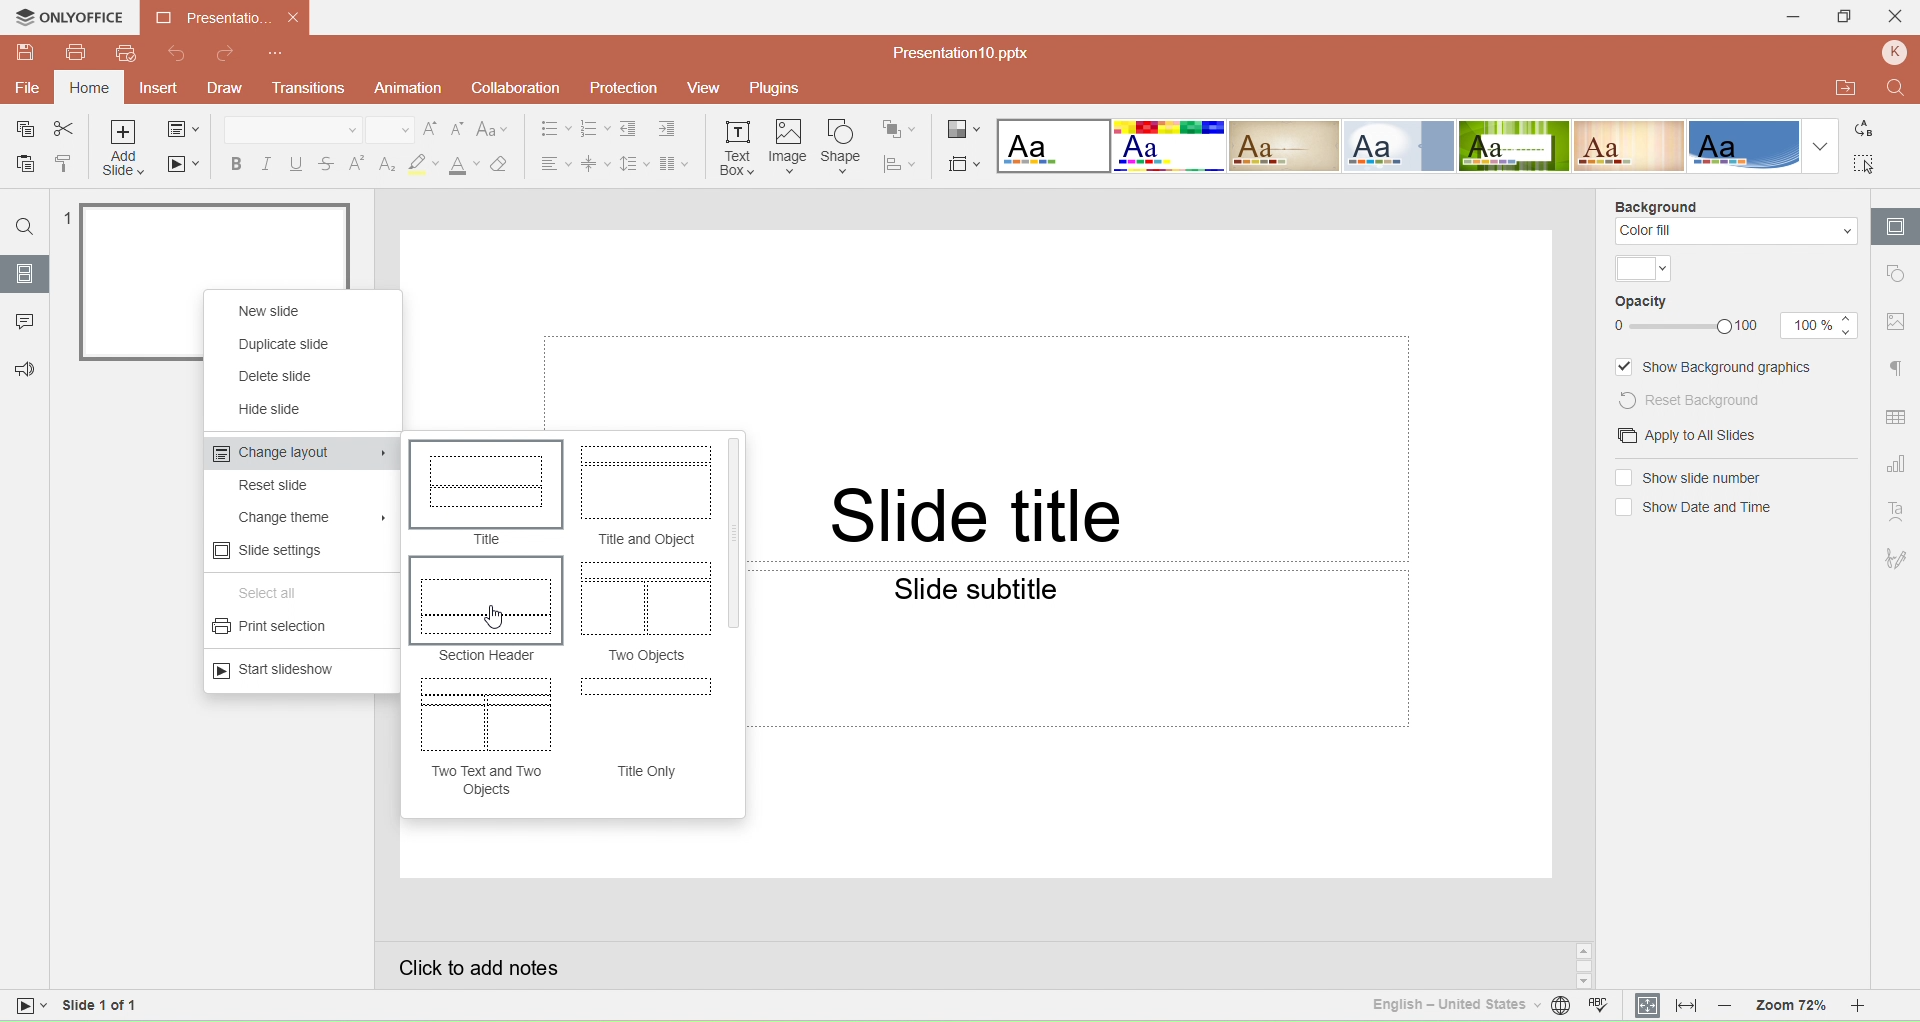 The height and width of the screenshot is (1022, 1920). I want to click on Maximize, so click(1848, 18).